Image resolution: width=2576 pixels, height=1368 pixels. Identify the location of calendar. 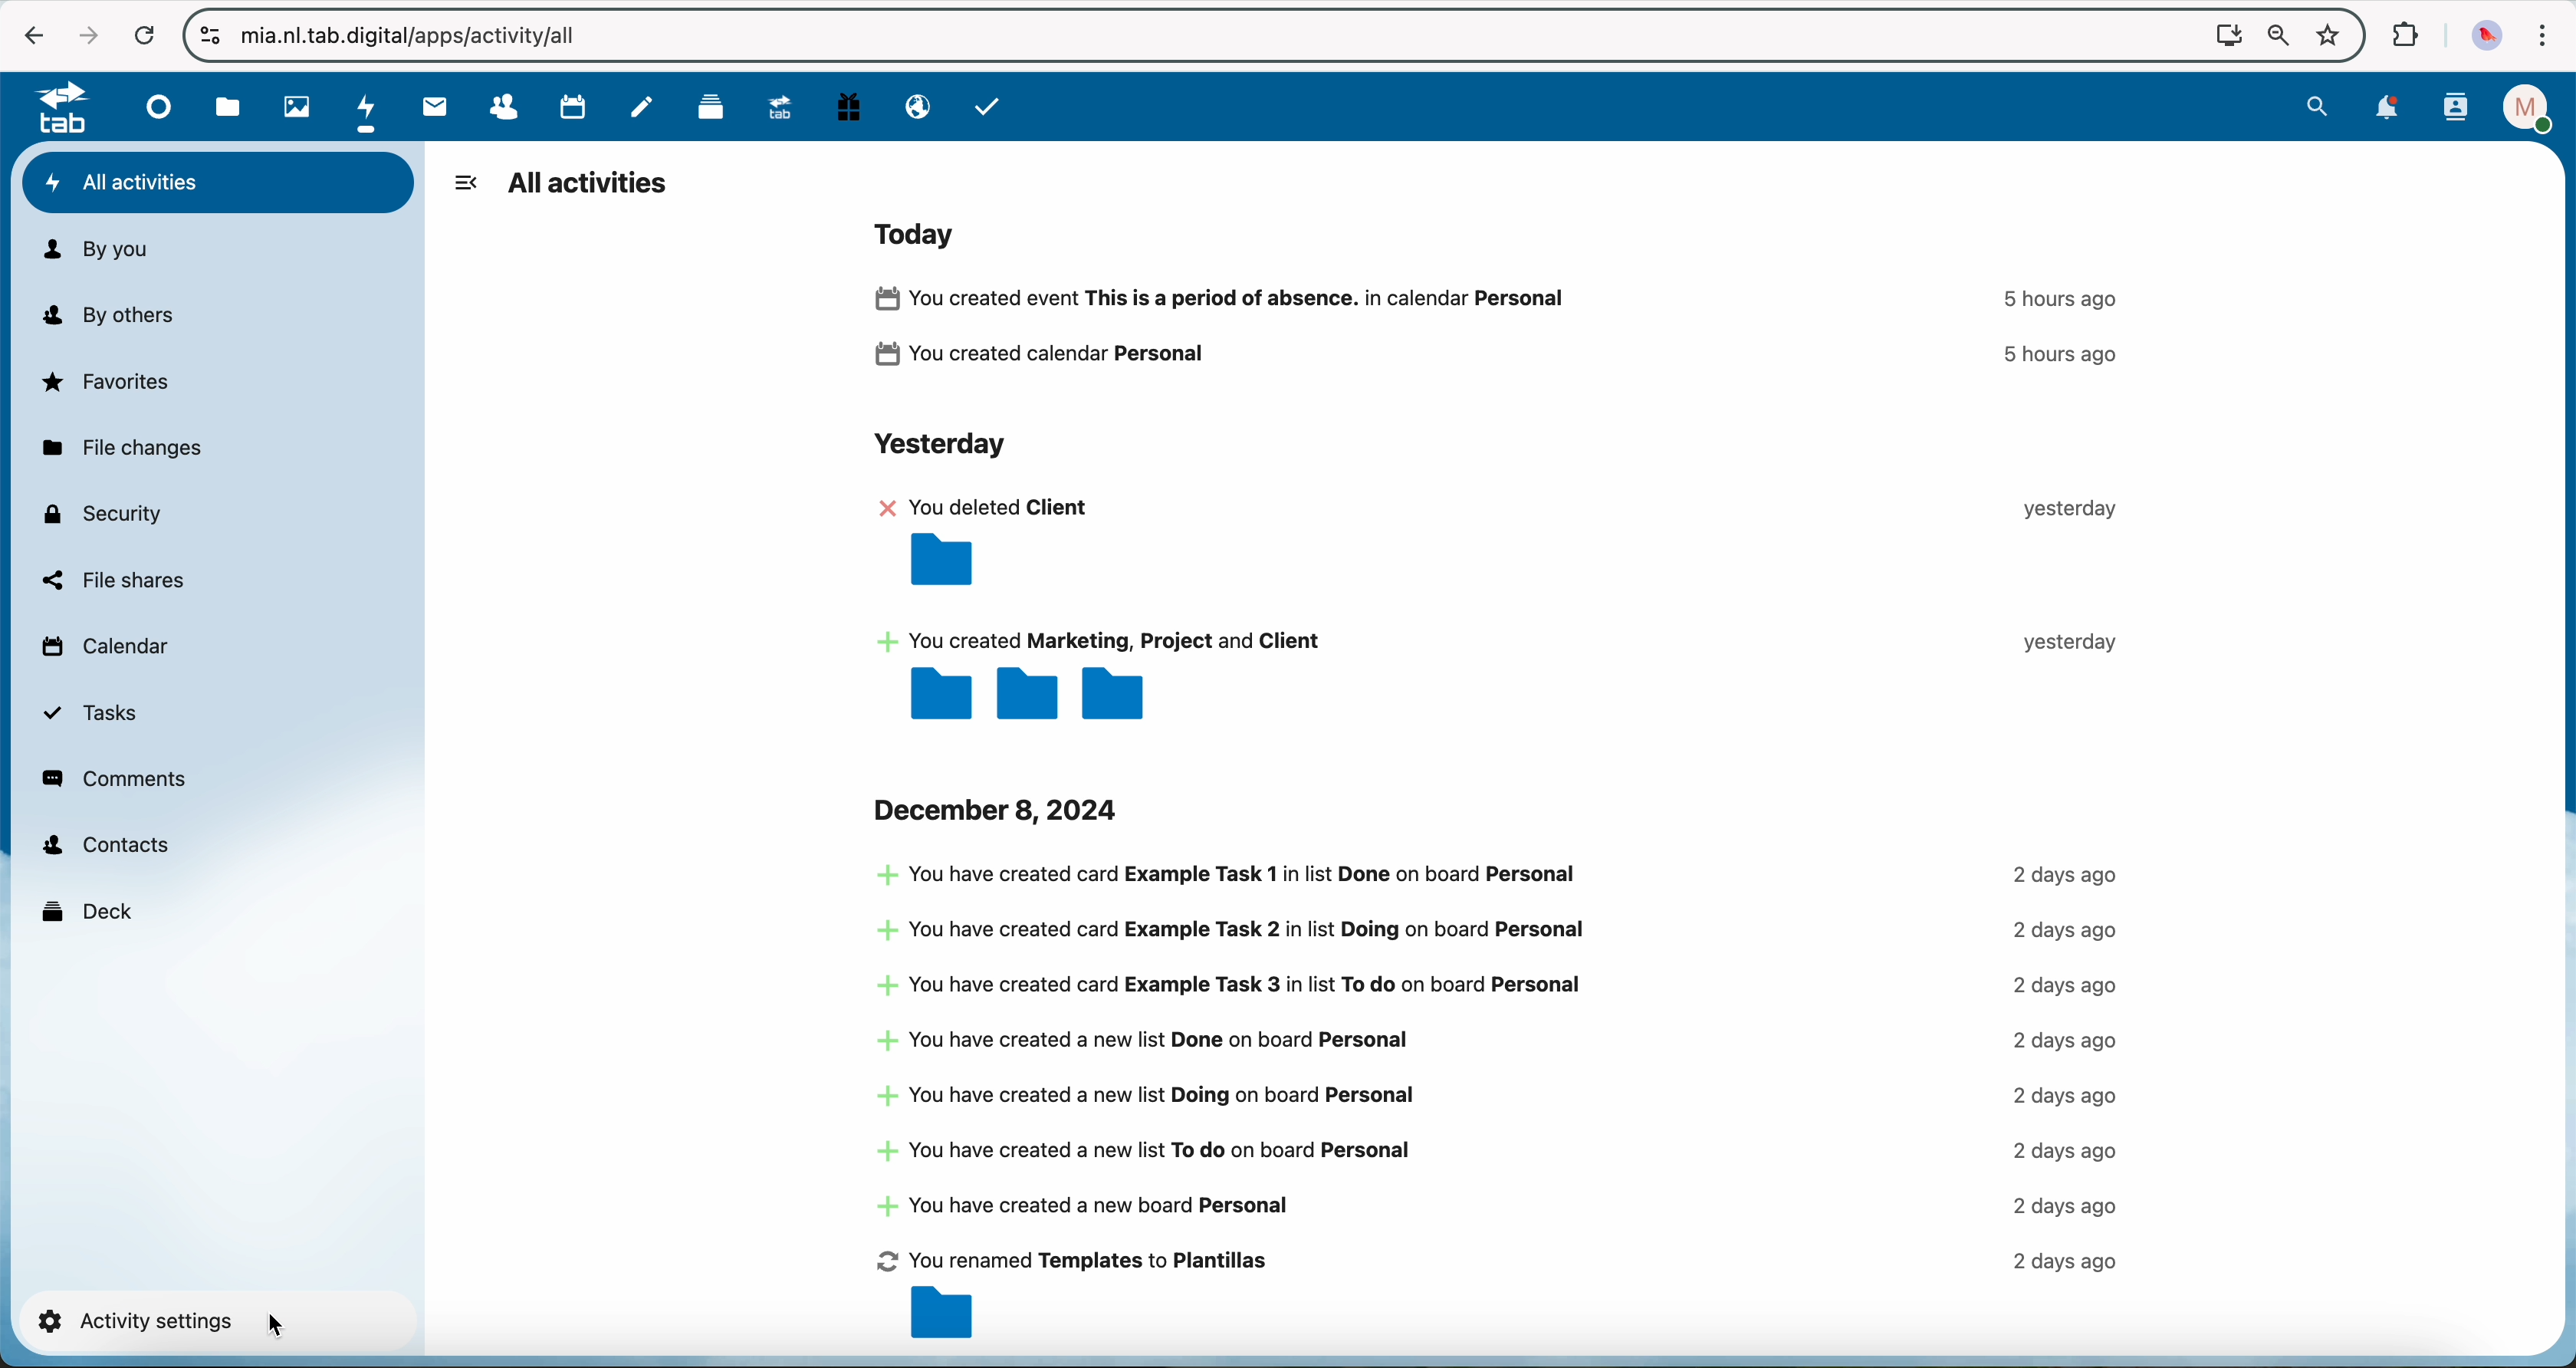
(565, 106).